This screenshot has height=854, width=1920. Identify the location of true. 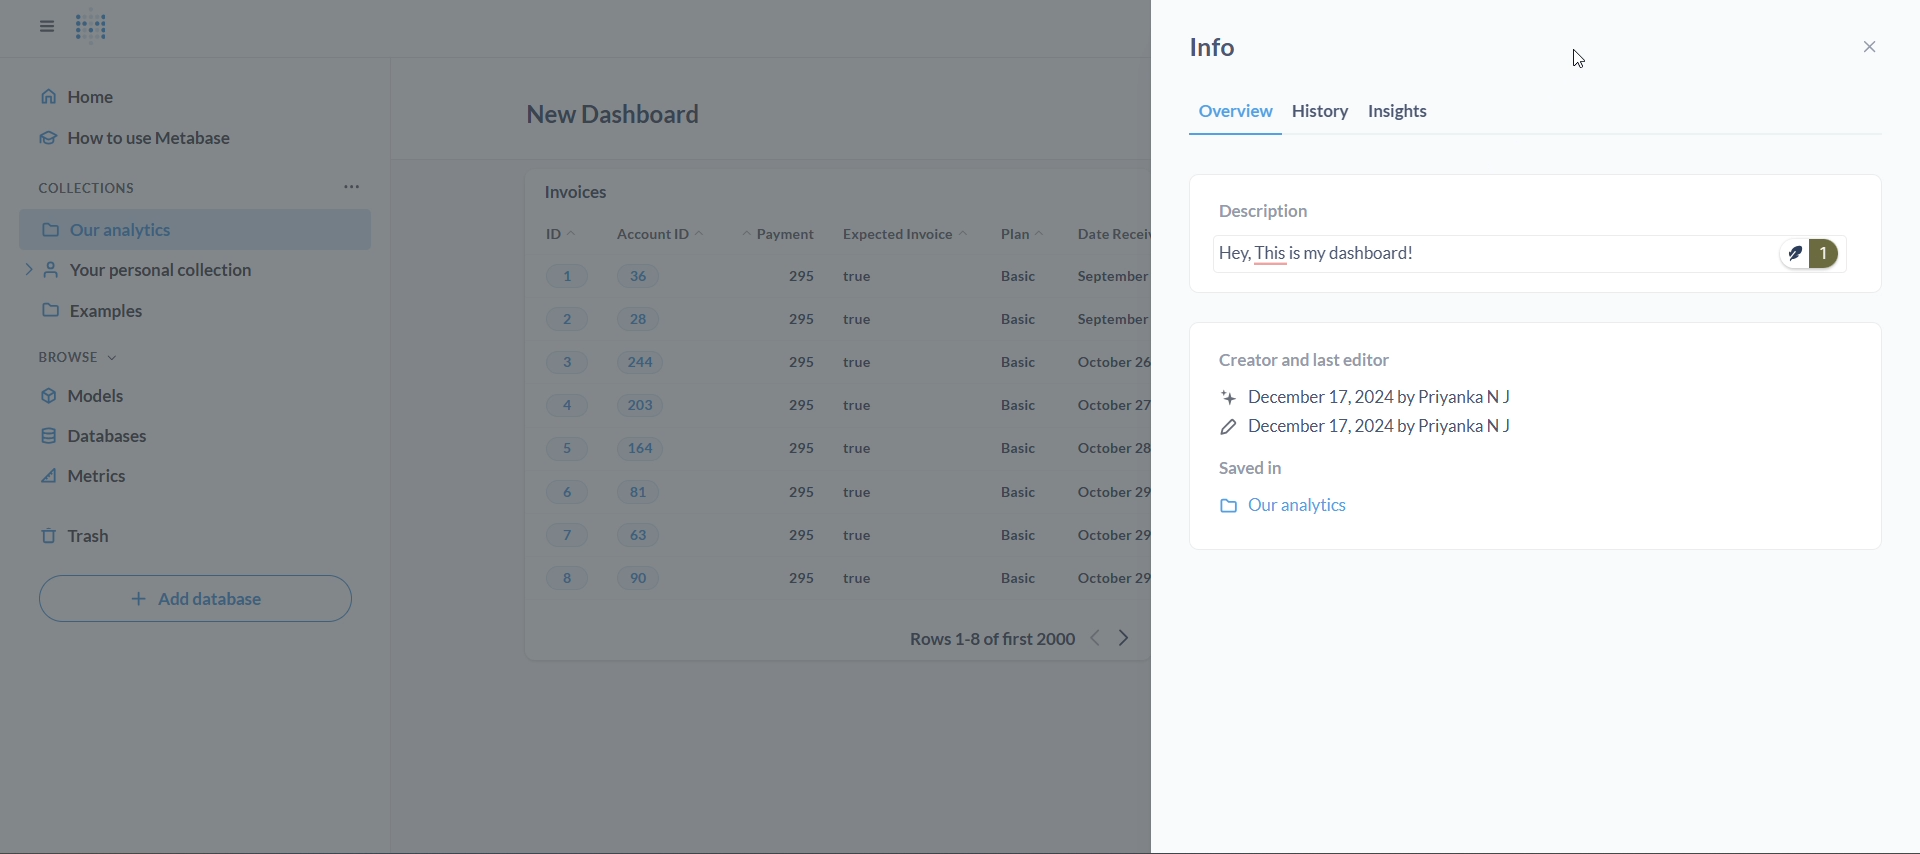
(861, 450).